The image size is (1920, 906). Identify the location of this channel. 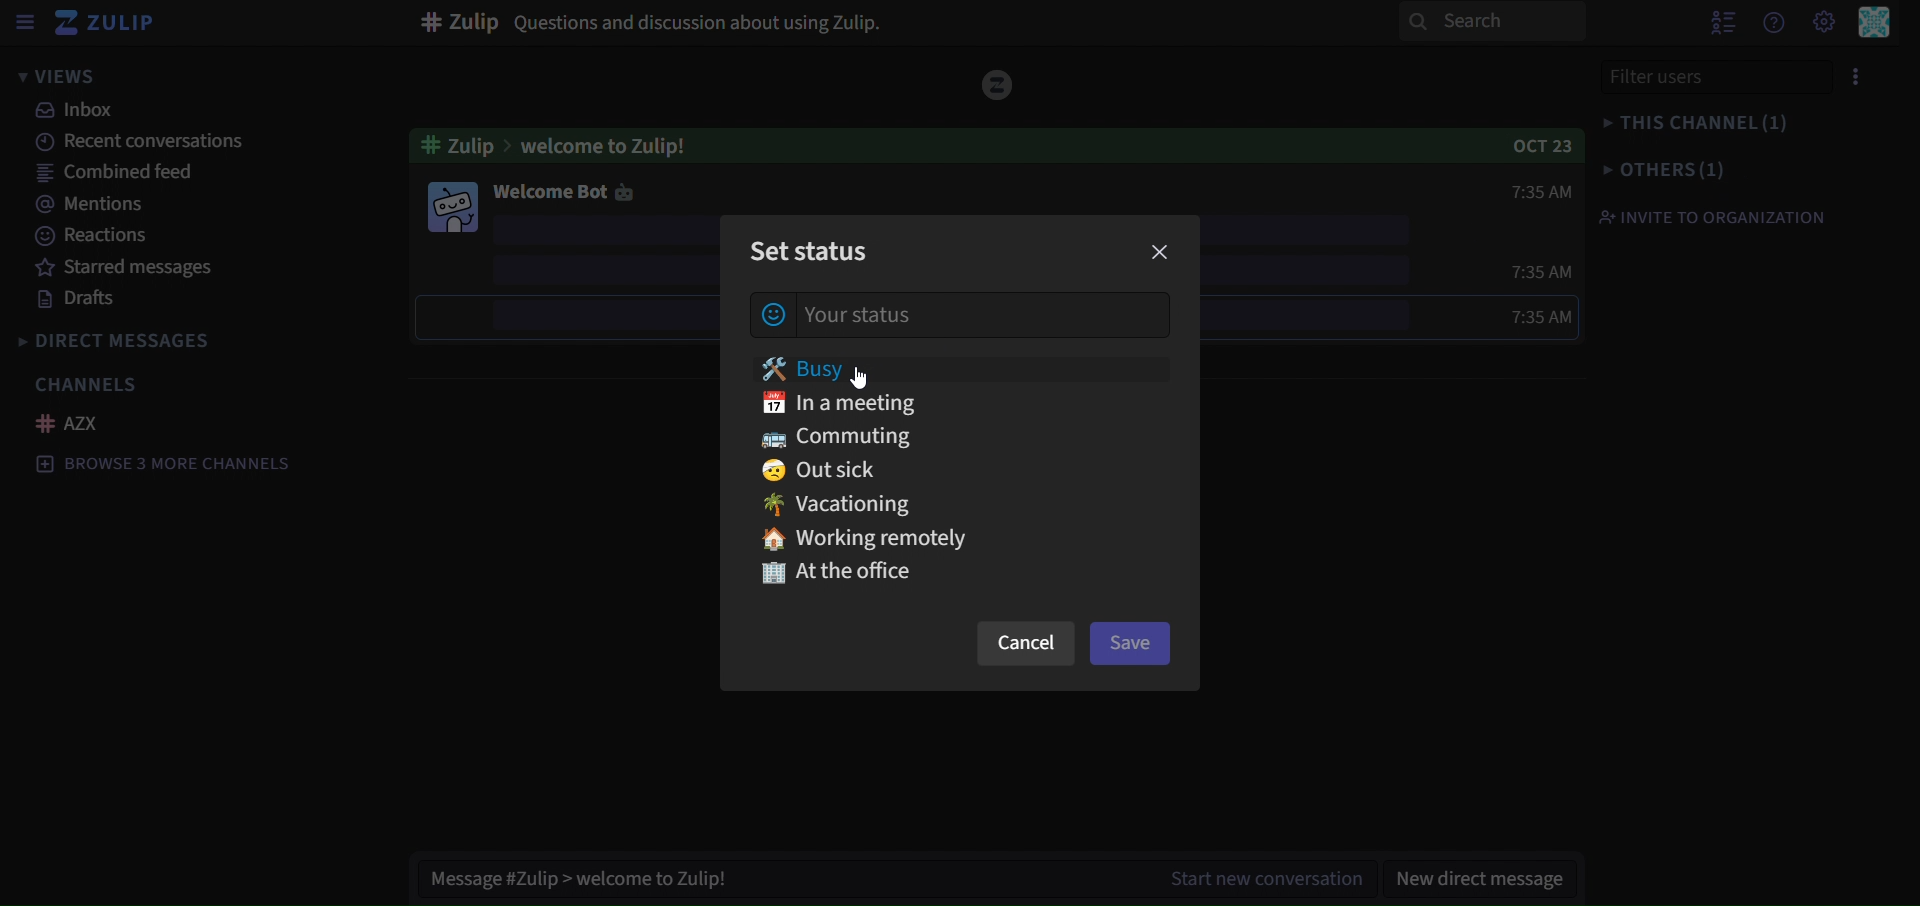
(1694, 121).